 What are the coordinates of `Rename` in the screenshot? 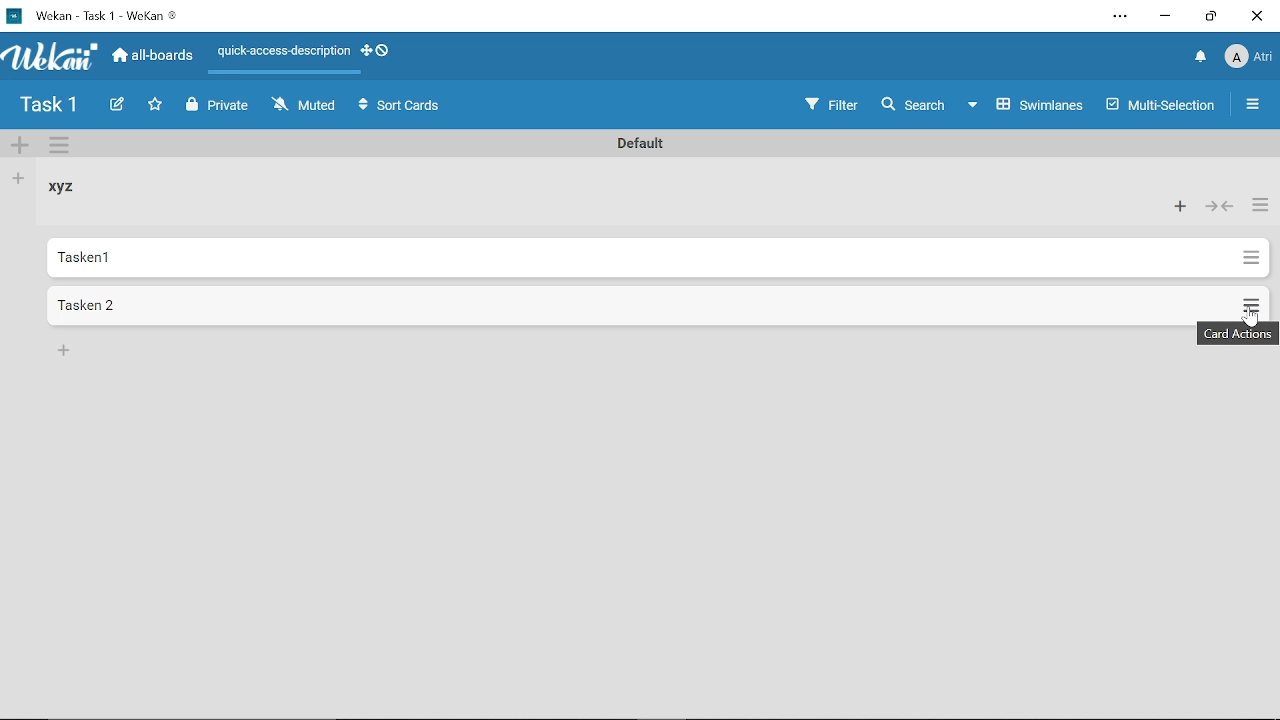 It's located at (636, 142).